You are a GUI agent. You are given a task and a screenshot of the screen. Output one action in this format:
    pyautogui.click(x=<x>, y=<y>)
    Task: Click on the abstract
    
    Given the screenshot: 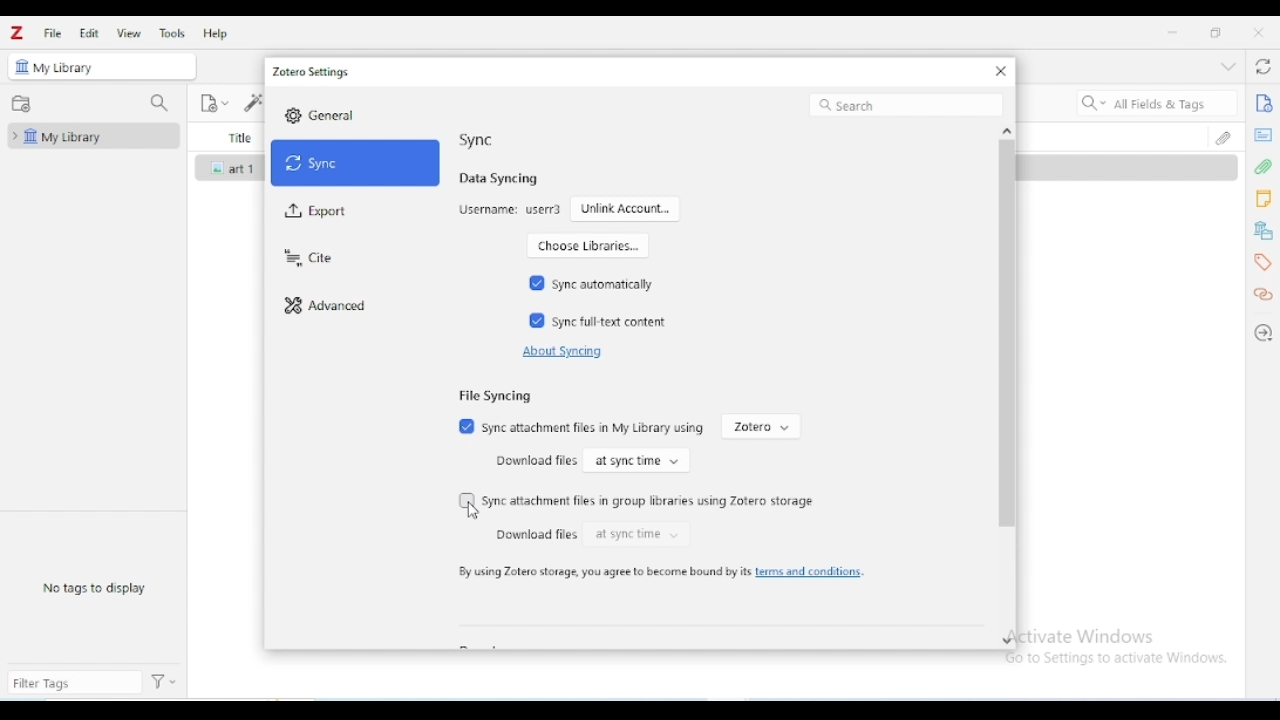 What is the action you would take?
    pyautogui.click(x=1263, y=135)
    